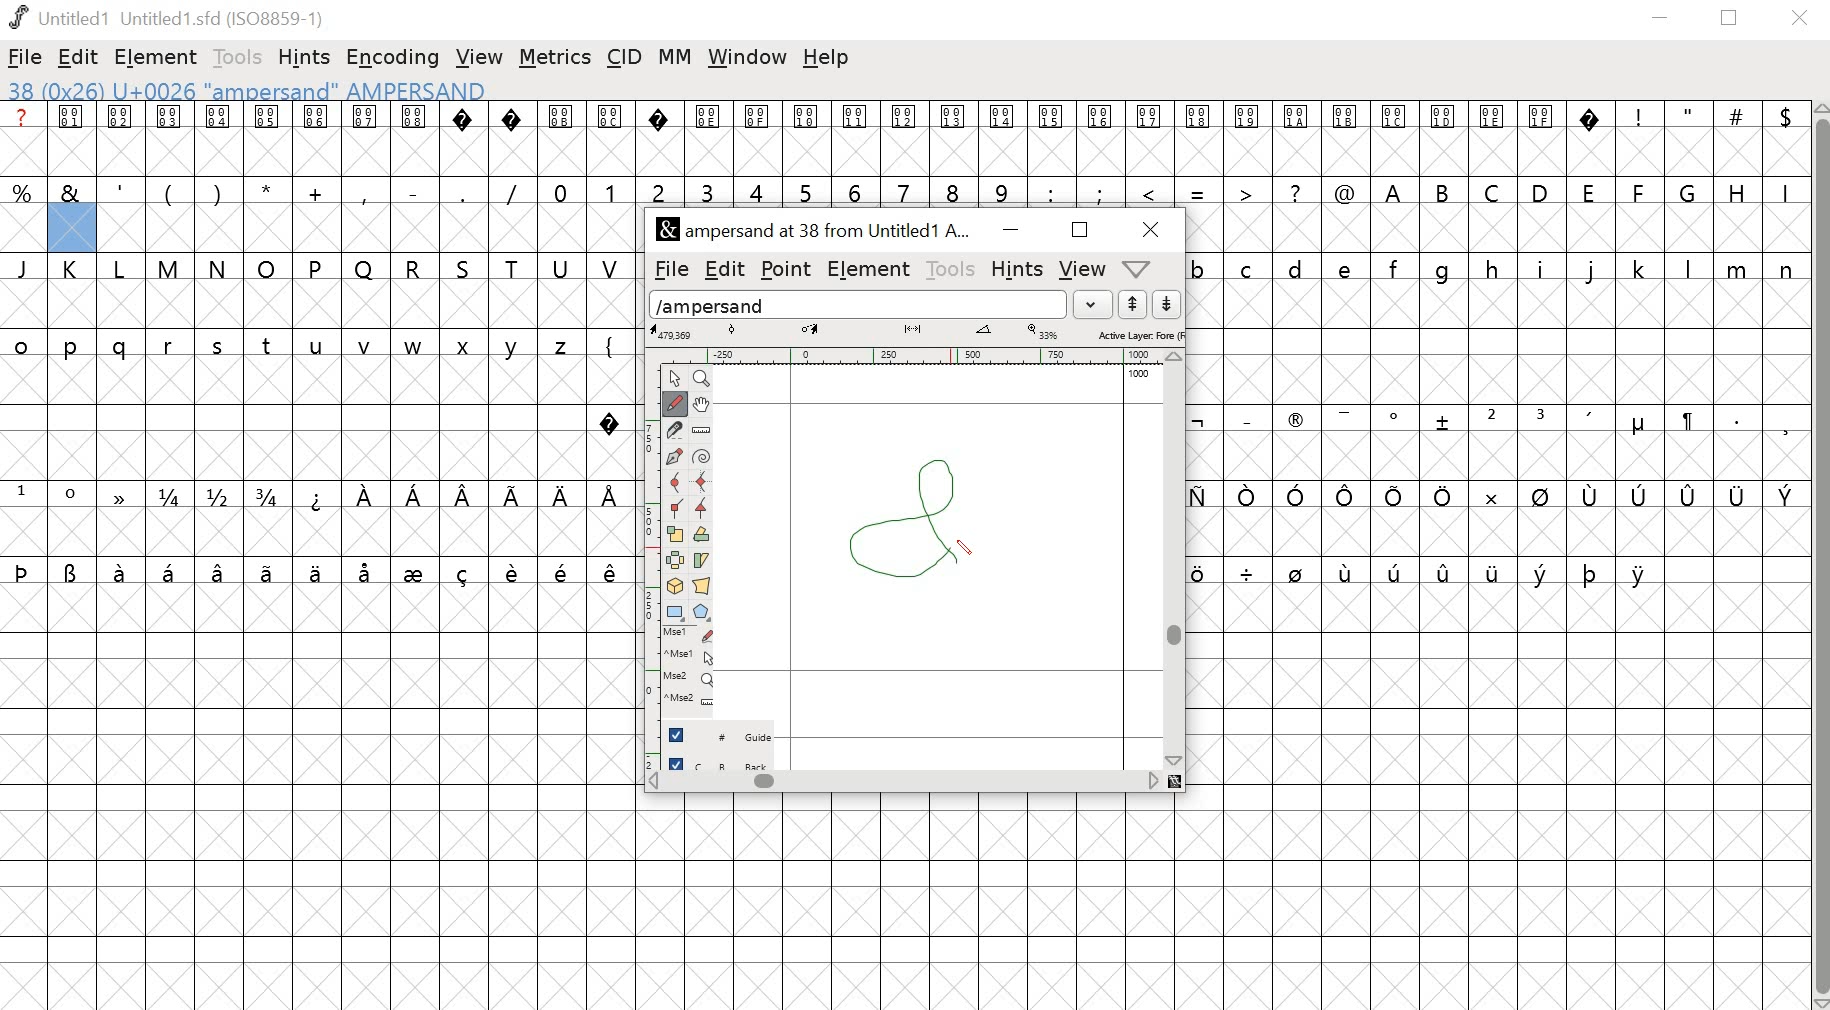 The height and width of the screenshot is (1010, 1830). I want to click on C, so click(1495, 191).